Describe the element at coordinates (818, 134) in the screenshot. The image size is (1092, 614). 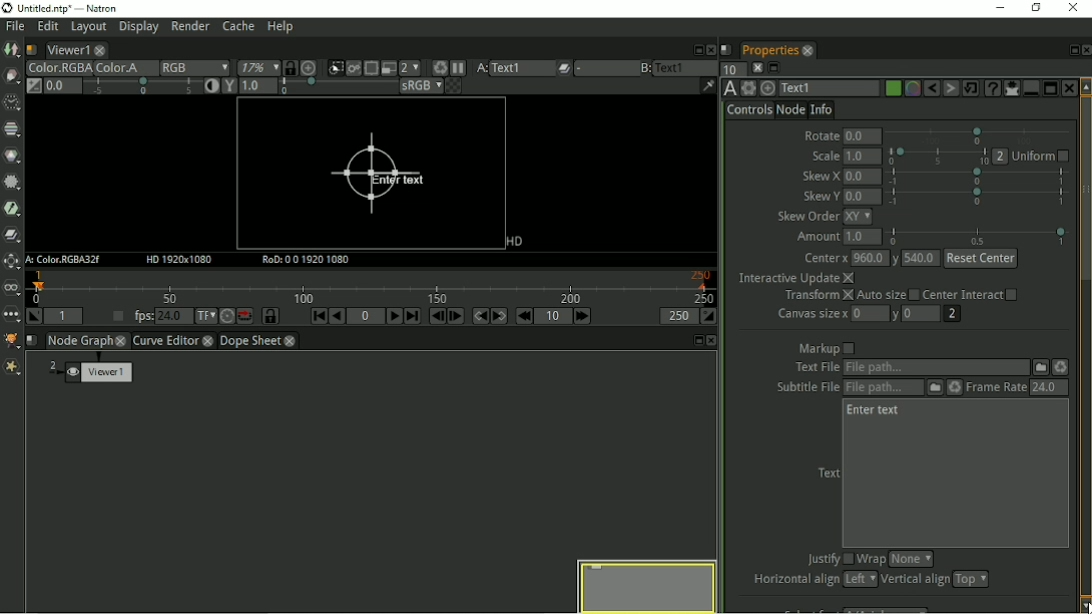
I see `Rotate` at that location.